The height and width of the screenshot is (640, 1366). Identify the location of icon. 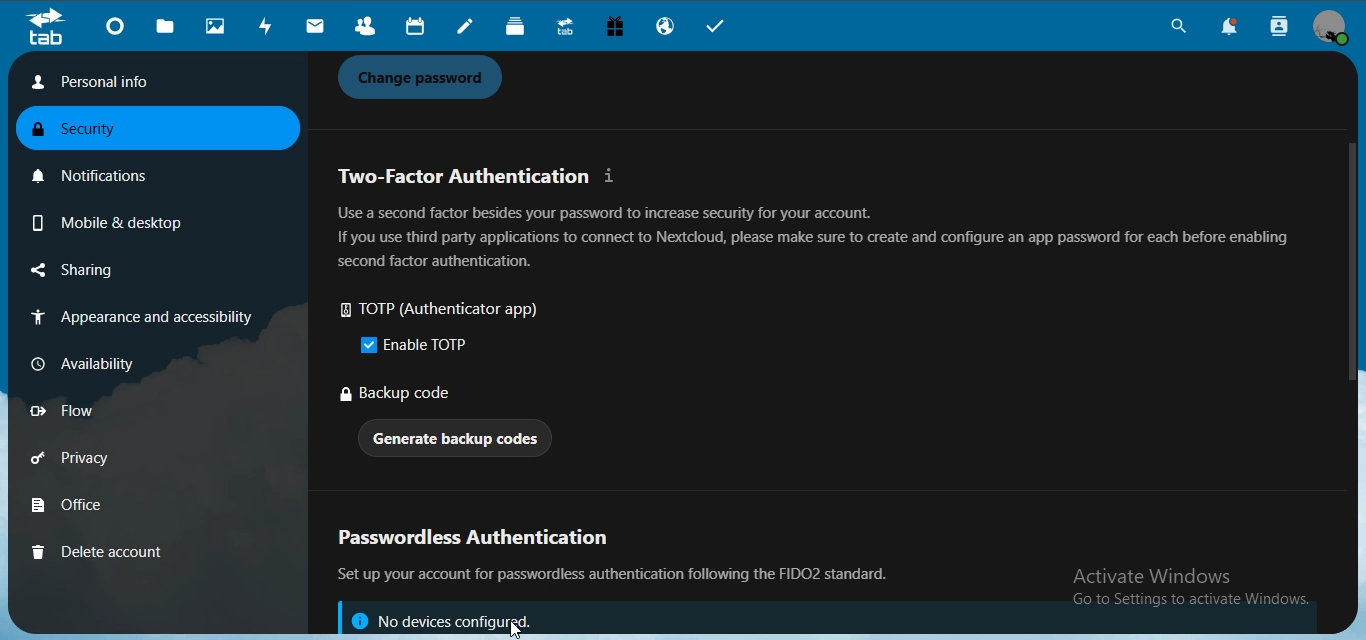
(45, 27).